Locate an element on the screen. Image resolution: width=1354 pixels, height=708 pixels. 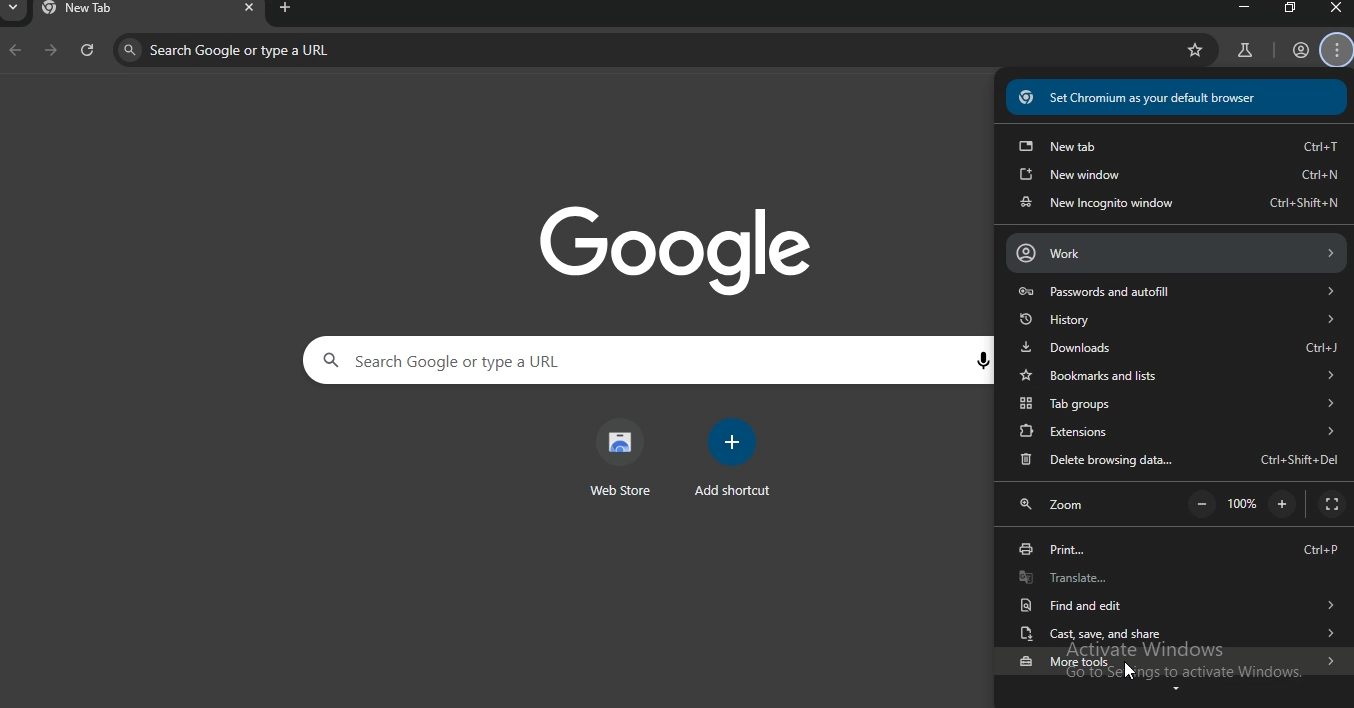
add shortcut is located at coordinates (736, 457).